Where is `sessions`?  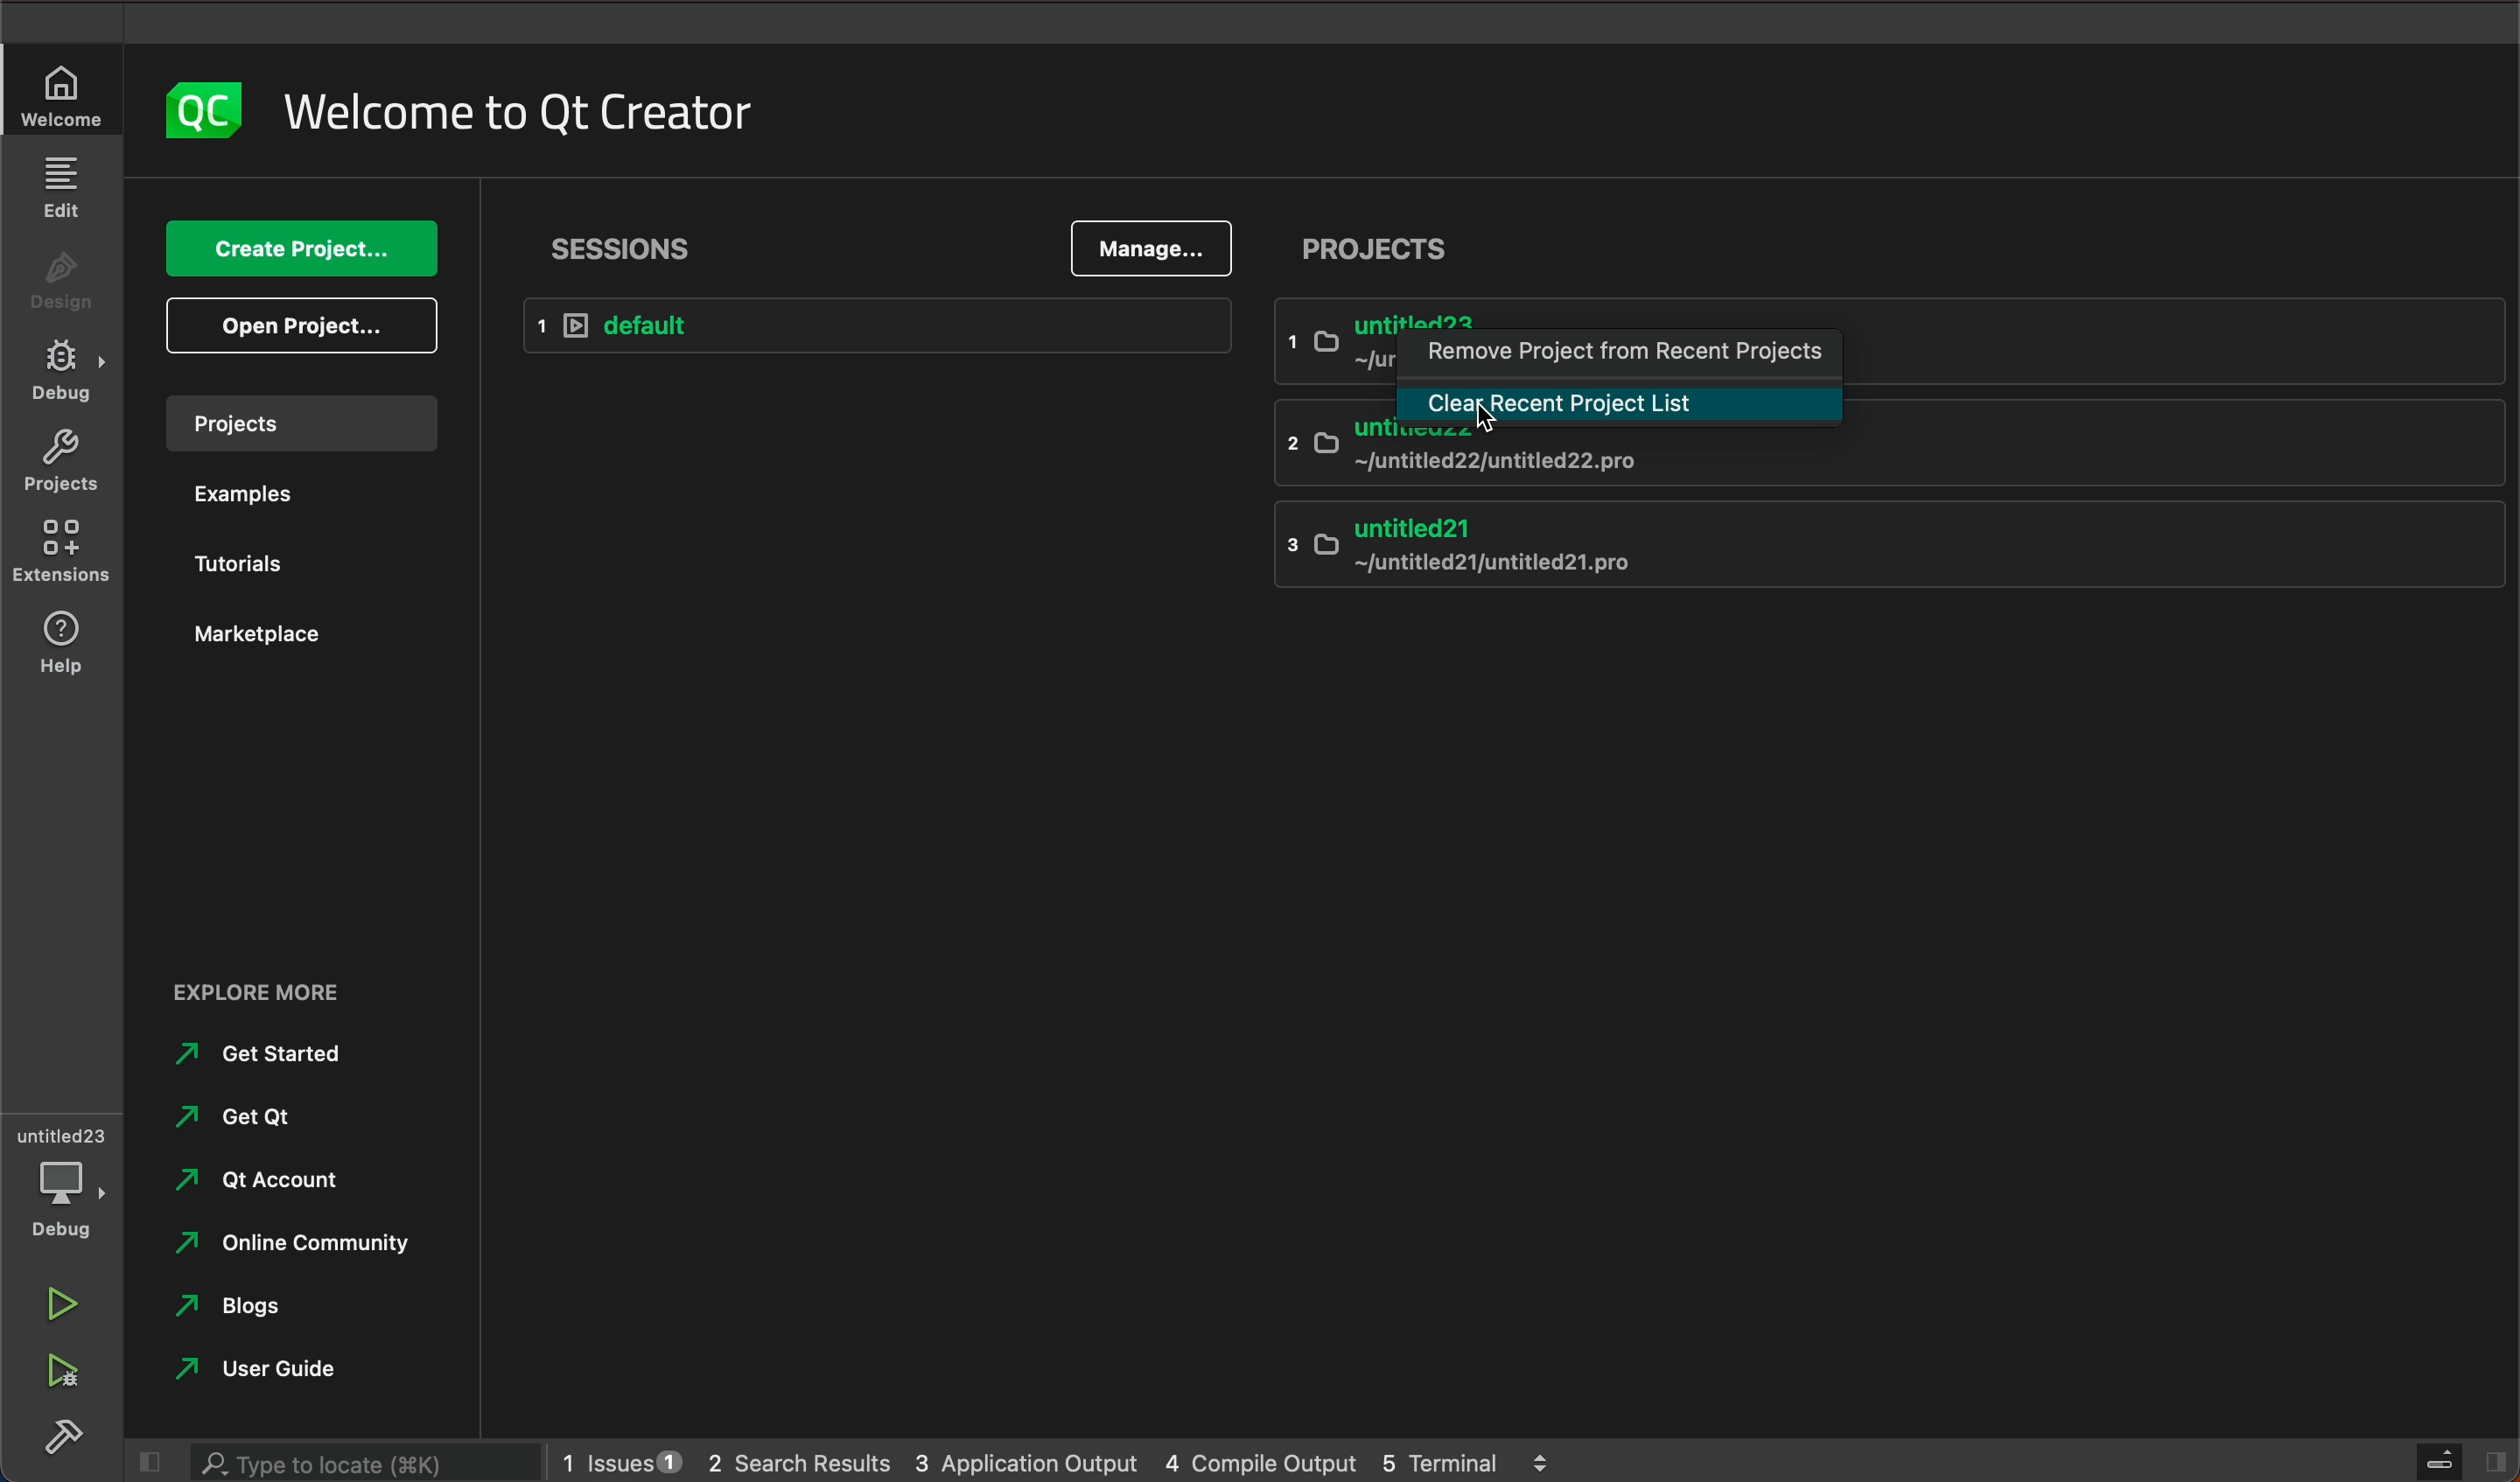 sessions is located at coordinates (642, 243).